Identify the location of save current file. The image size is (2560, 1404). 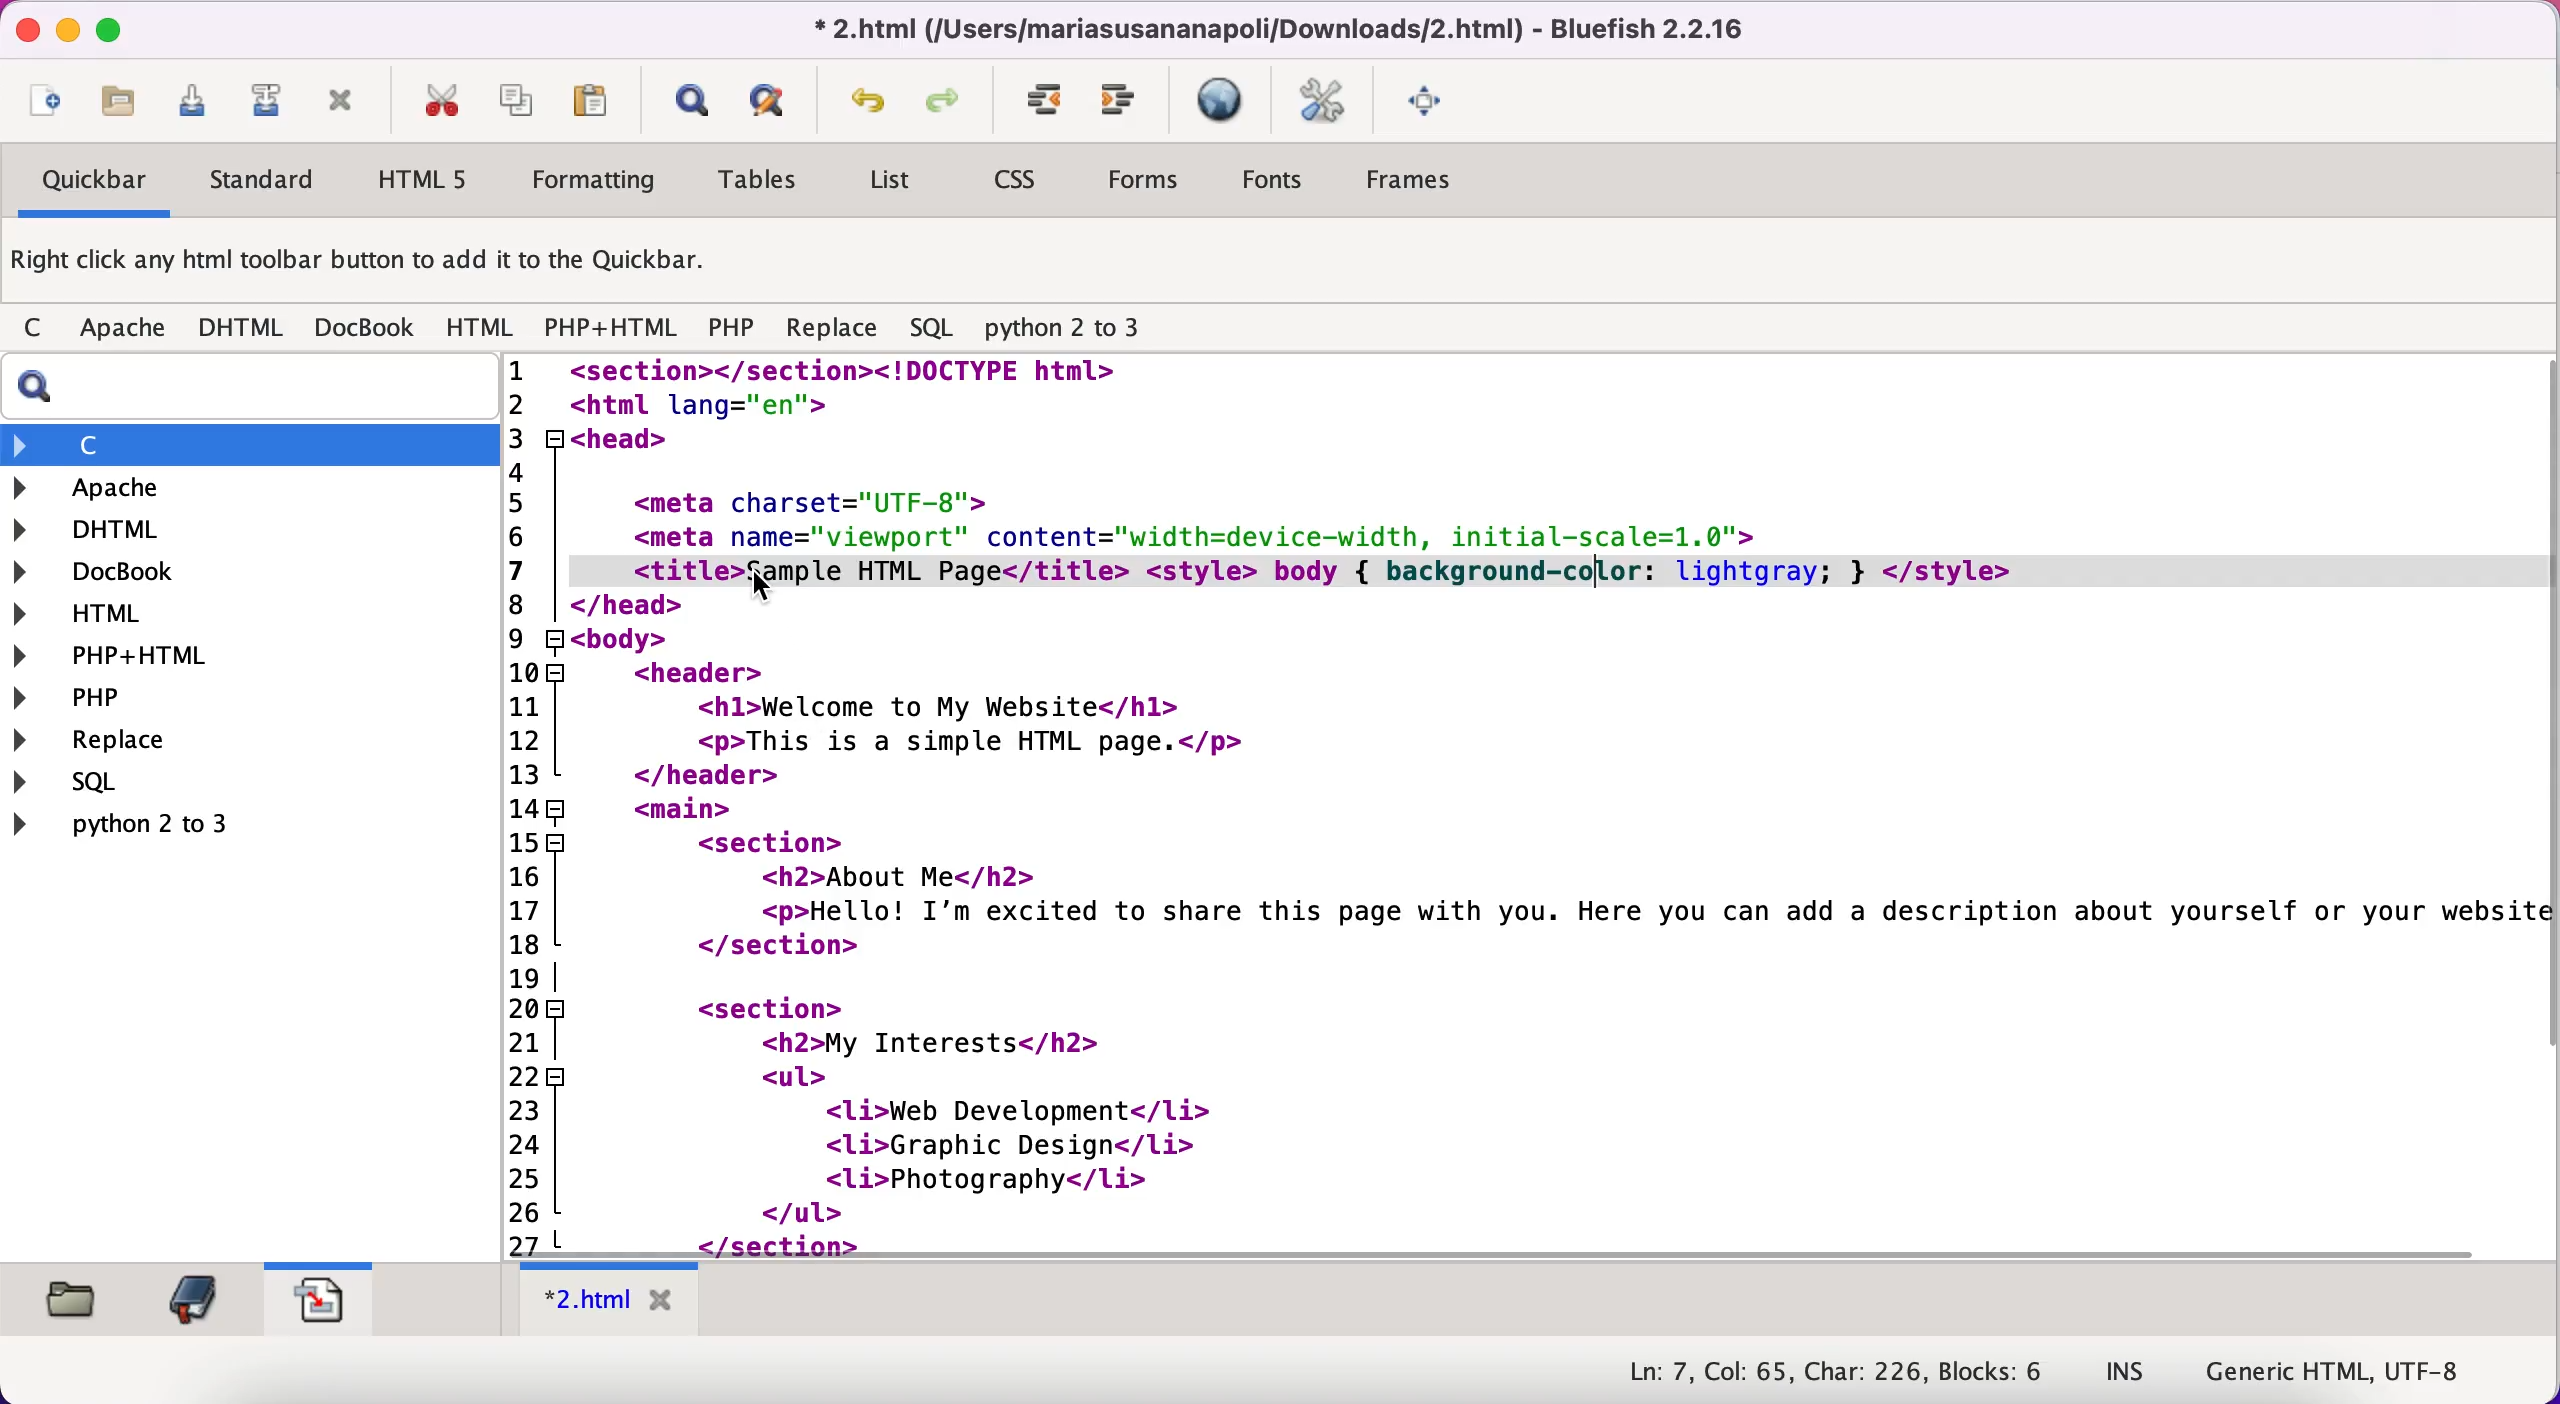
(200, 108).